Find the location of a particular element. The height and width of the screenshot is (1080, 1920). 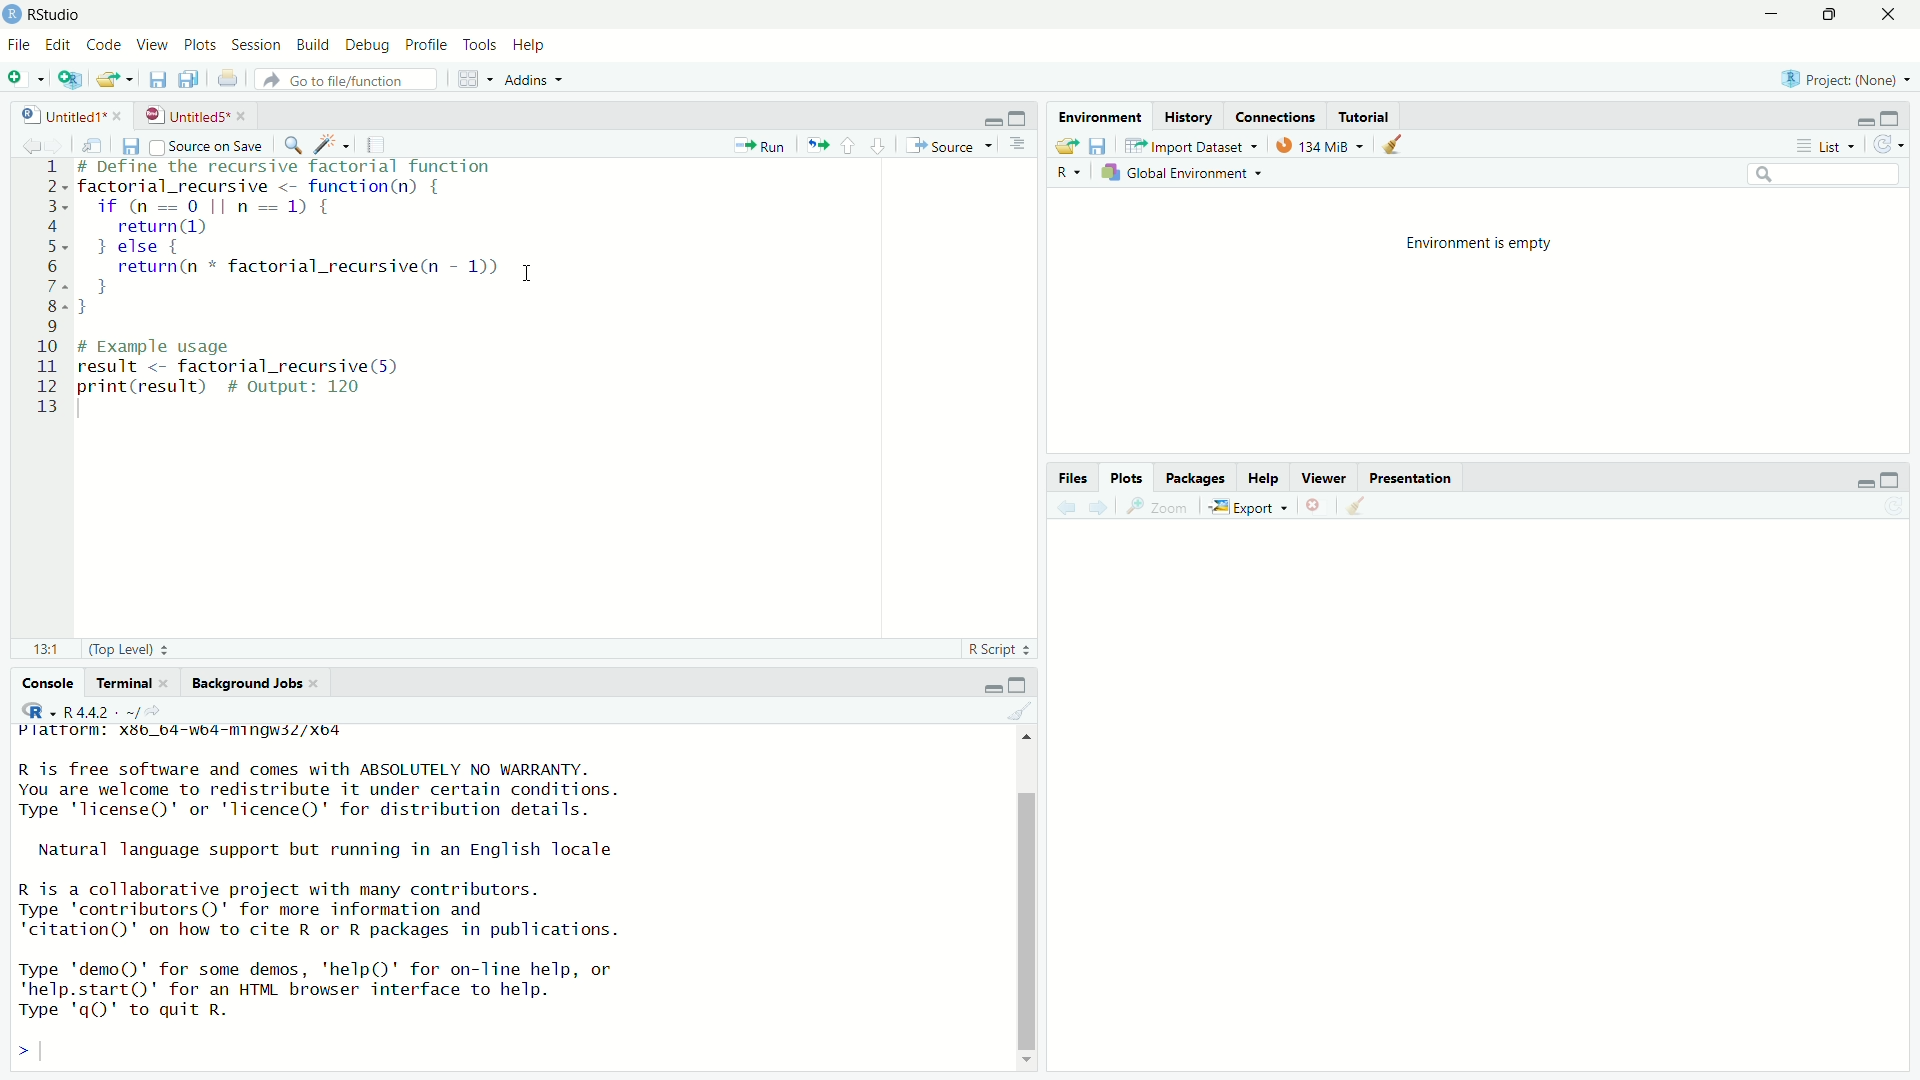

Sourceon Save is located at coordinates (209, 145).